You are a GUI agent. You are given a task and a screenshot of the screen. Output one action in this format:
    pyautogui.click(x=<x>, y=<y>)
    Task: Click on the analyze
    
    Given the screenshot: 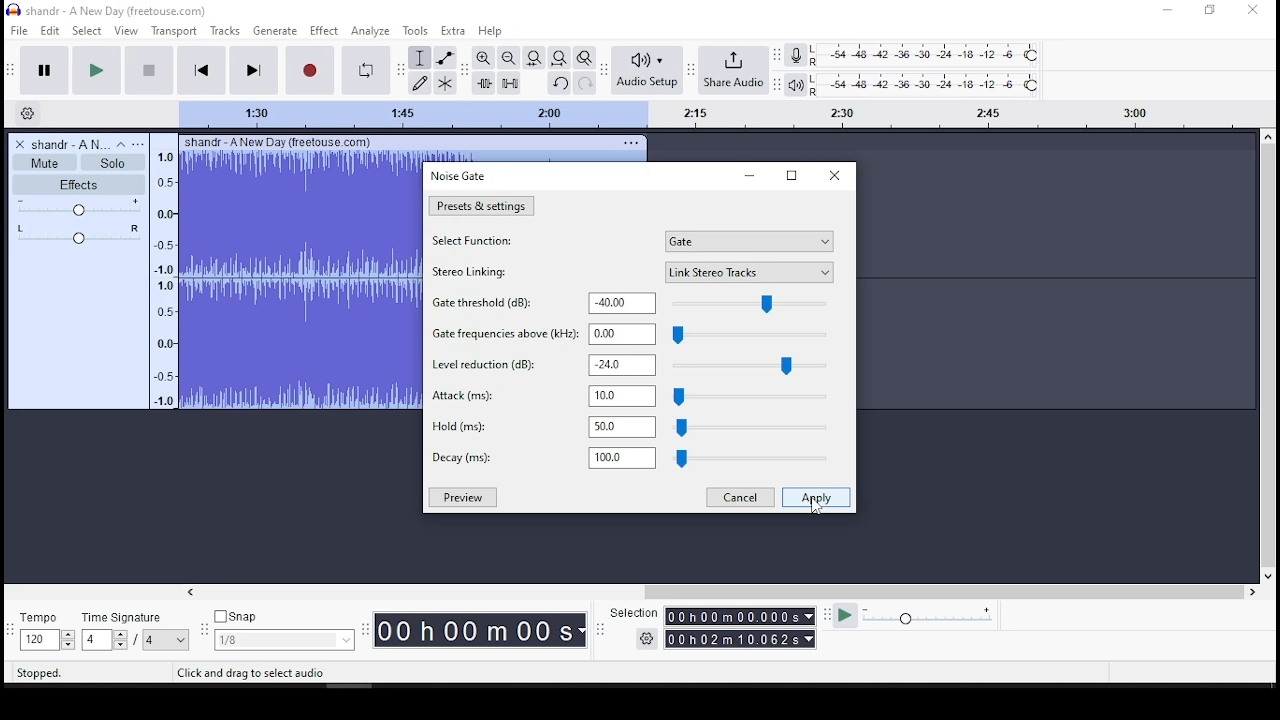 What is the action you would take?
    pyautogui.click(x=371, y=30)
    